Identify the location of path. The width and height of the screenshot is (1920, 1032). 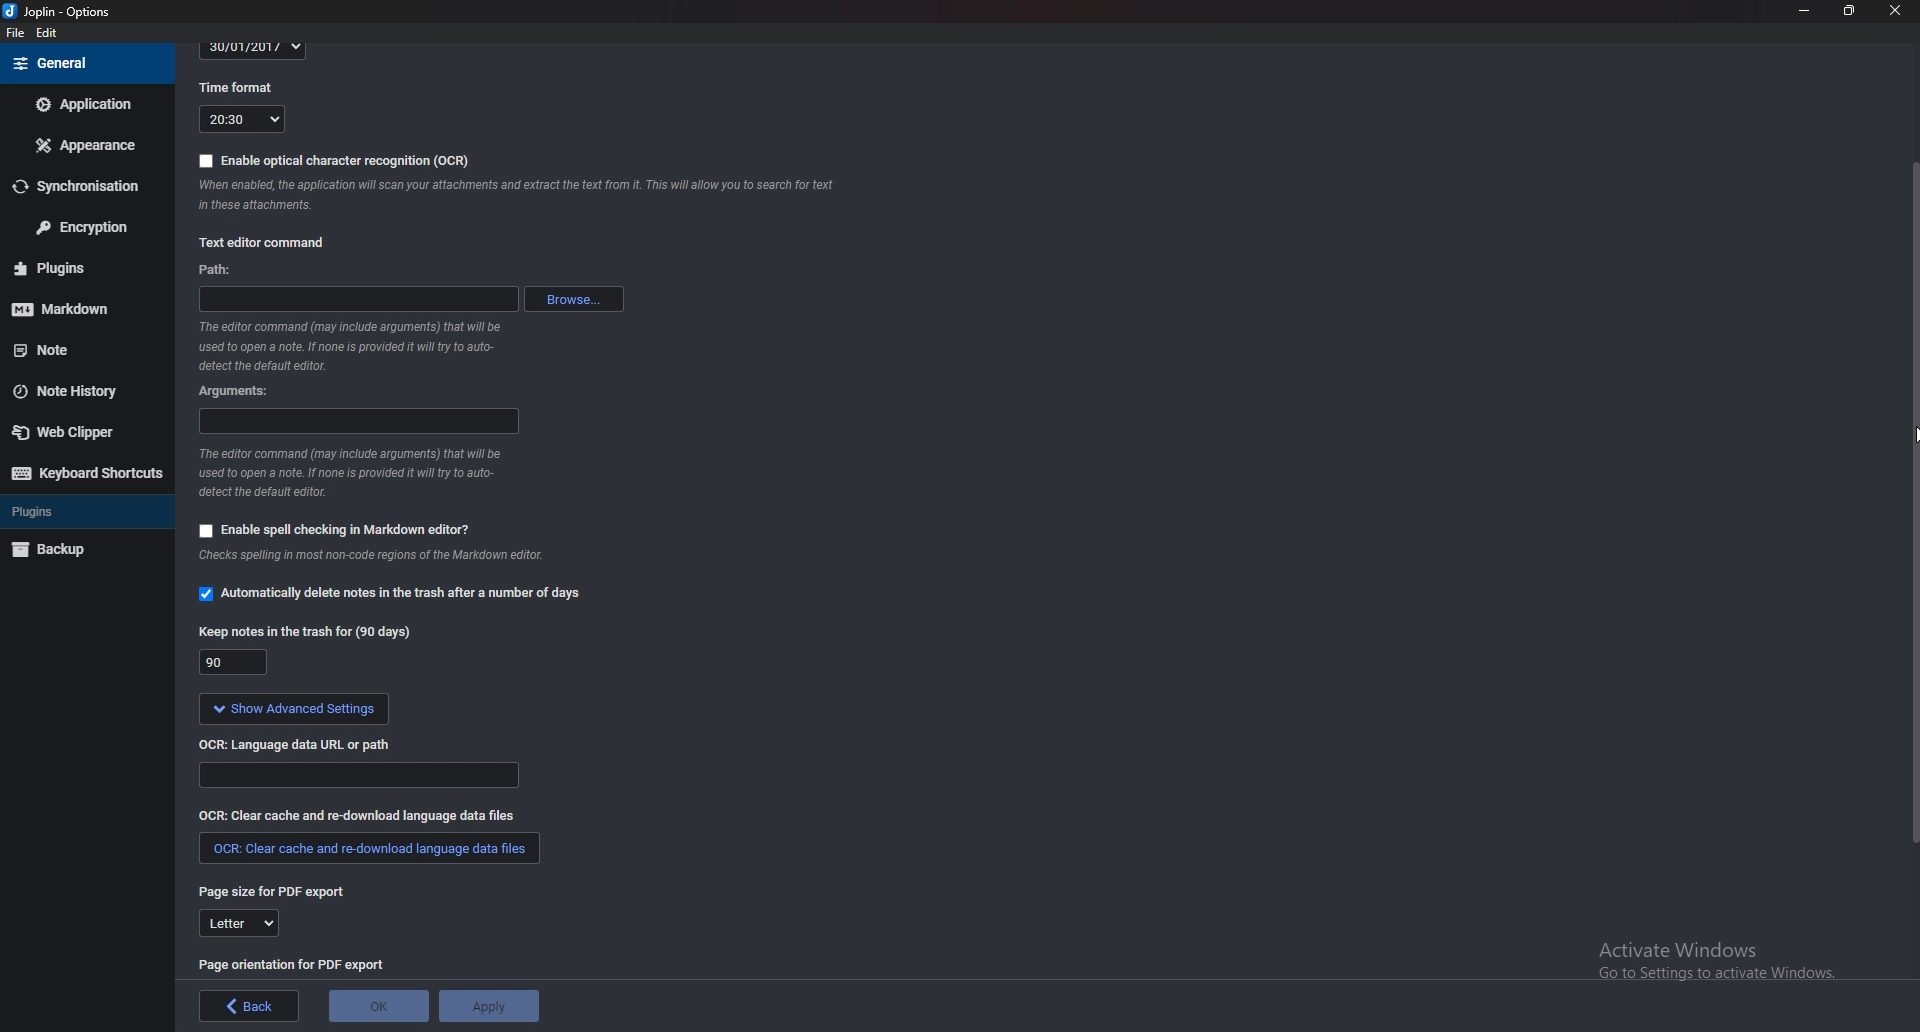
(235, 272).